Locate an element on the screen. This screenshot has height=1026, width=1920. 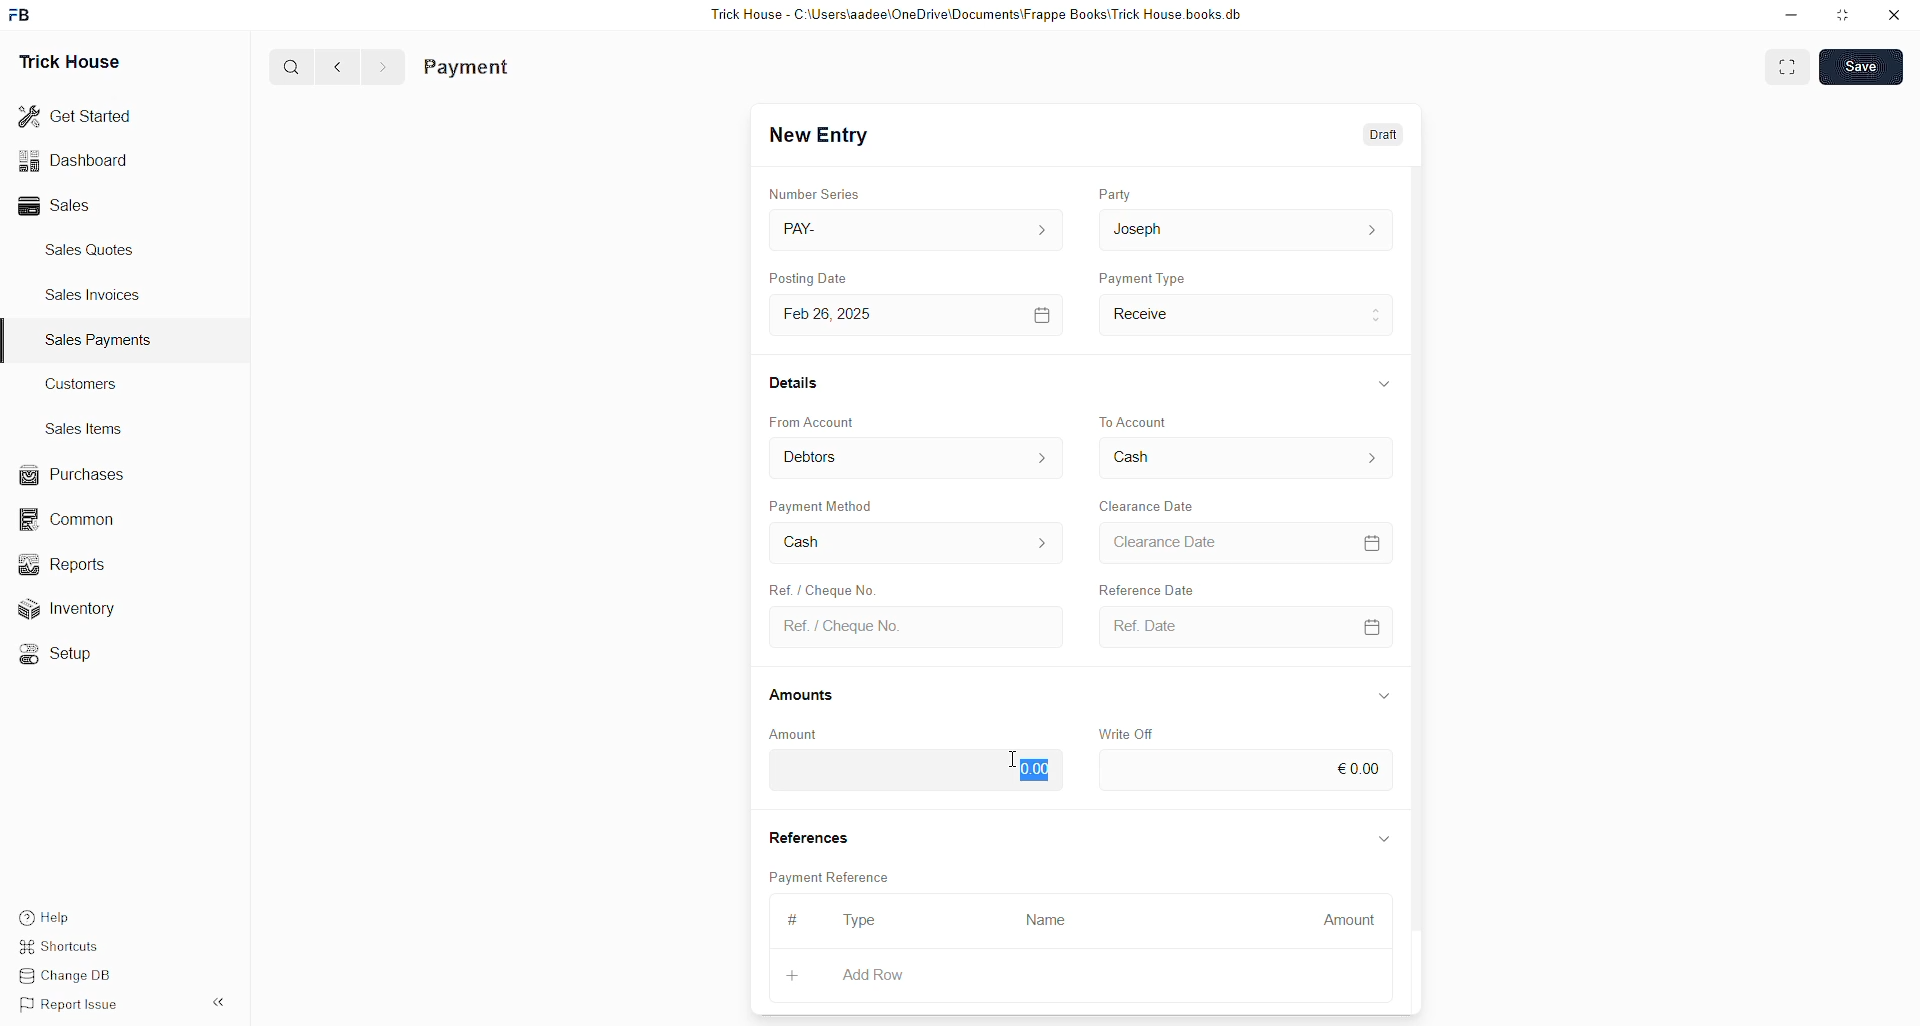
Change DB is located at coordinates (72, 974).